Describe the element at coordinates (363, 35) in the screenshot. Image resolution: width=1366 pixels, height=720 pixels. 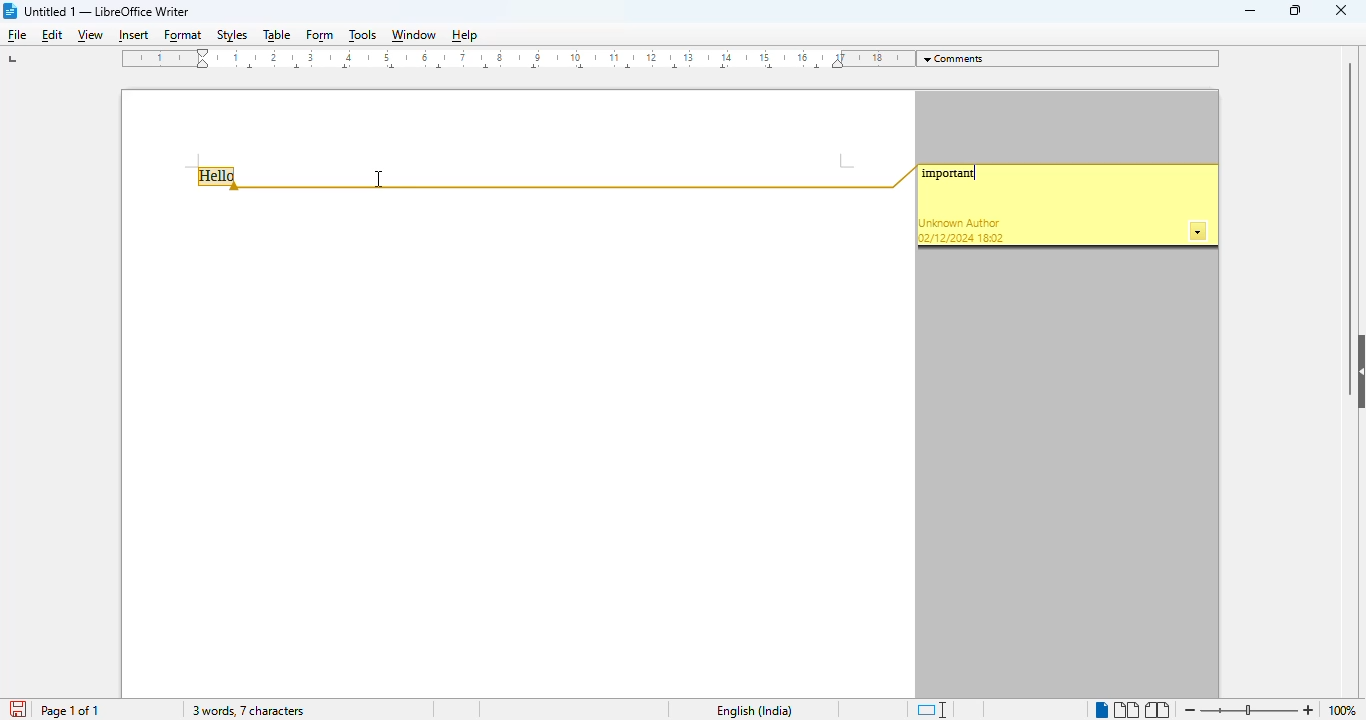
I see `tools` at that location.